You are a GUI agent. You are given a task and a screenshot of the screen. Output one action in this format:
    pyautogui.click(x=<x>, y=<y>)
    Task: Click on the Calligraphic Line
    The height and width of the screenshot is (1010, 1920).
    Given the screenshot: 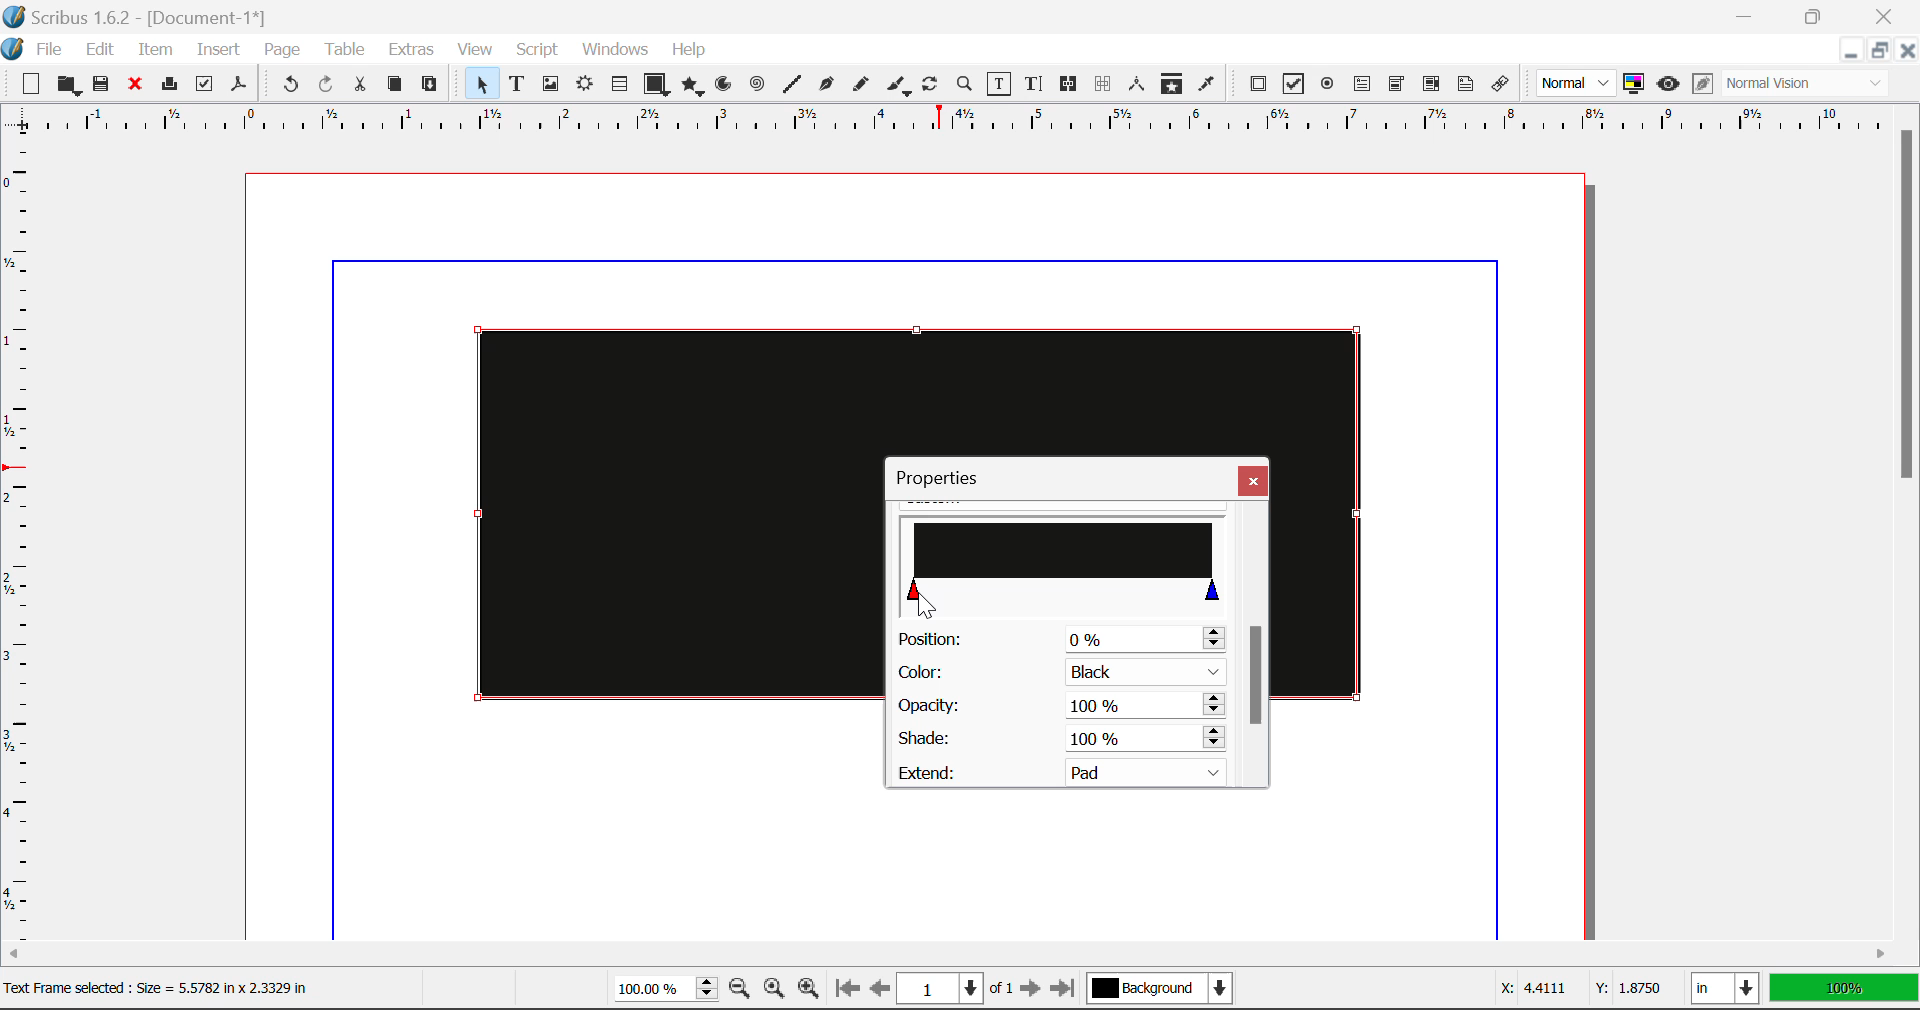 What is the action you would take?
    pyautogui.click(x=900, y=88)
    